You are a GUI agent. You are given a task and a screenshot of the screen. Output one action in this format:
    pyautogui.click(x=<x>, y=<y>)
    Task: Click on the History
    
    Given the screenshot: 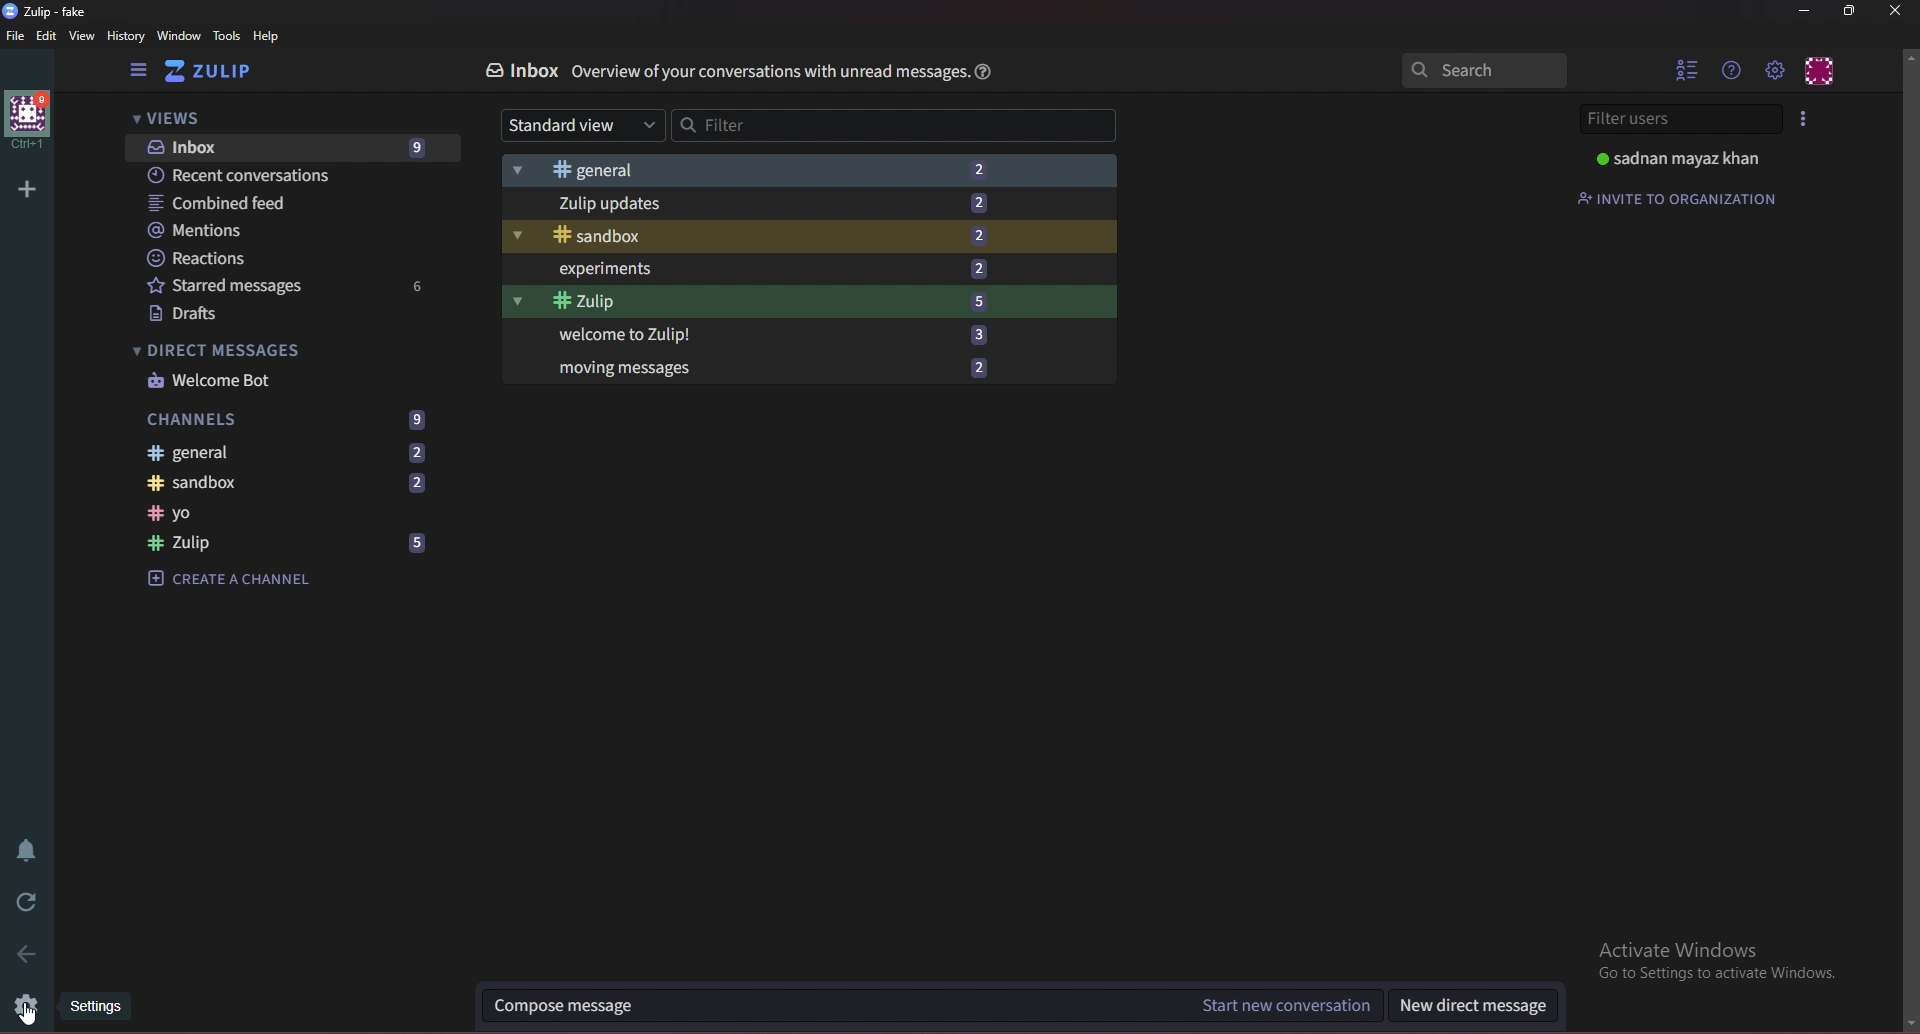 What is the action you would take?
    pyautogui.click(x=126, y=36)
    